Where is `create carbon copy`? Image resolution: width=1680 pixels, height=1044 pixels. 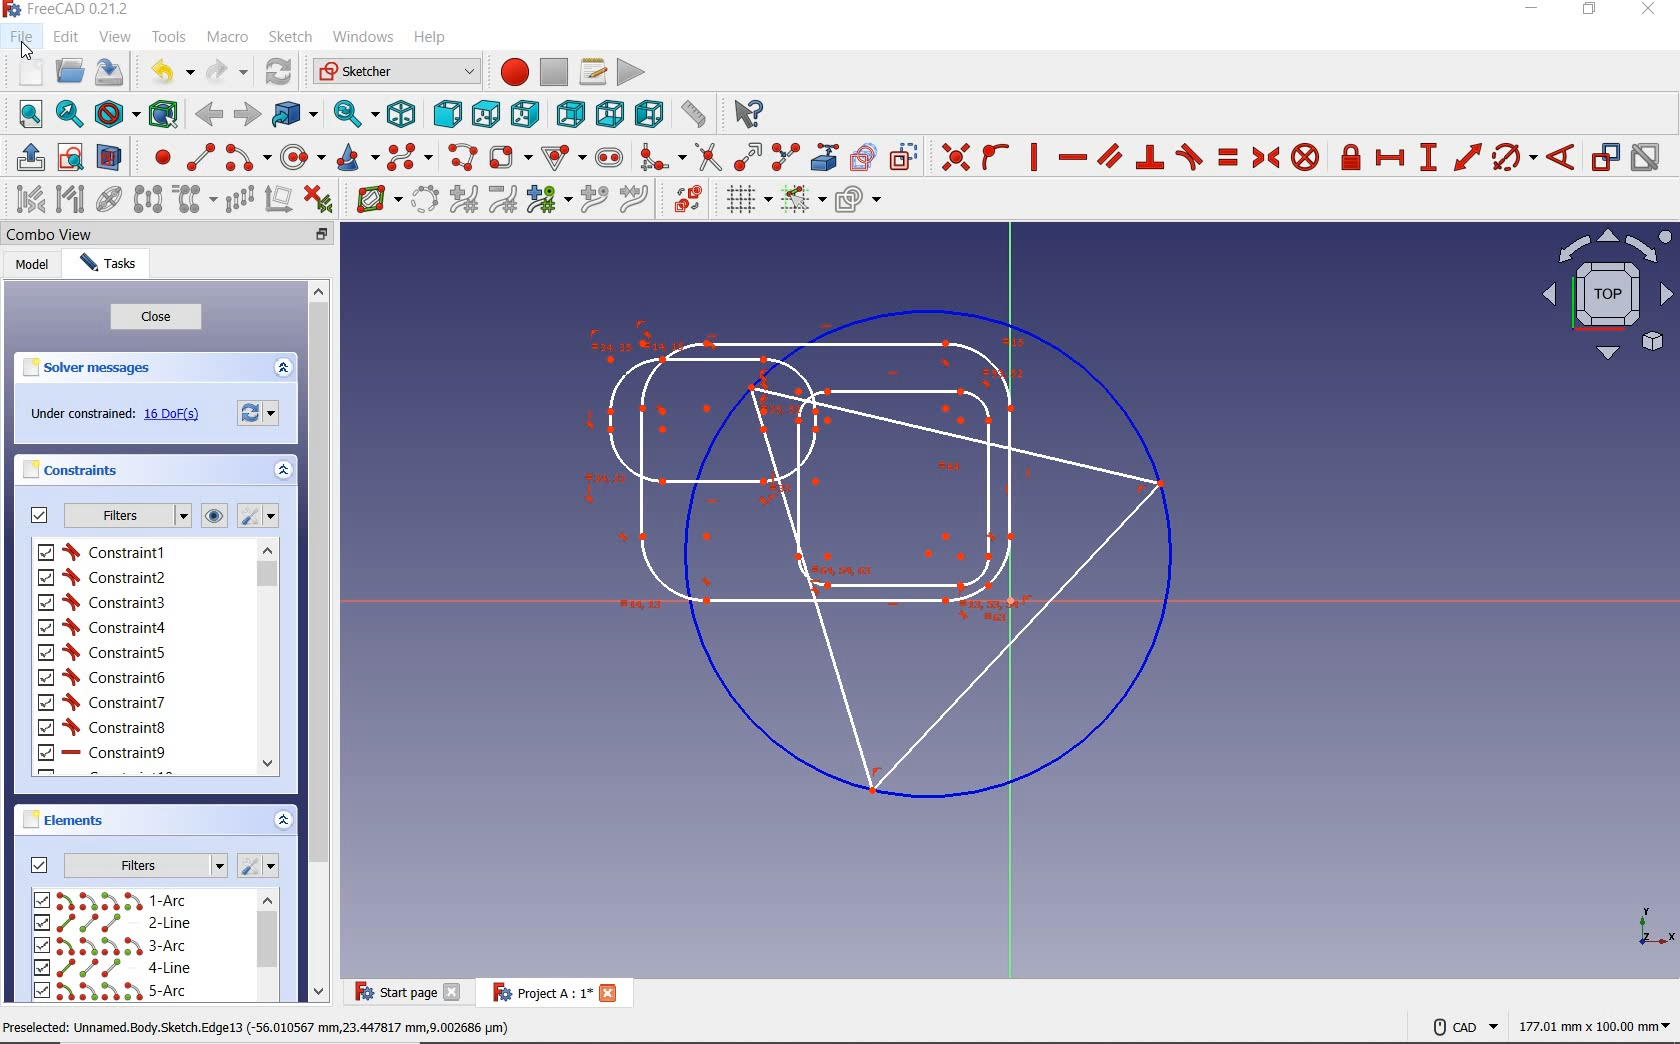
create carbon copy is located at coordinates (864, 157).